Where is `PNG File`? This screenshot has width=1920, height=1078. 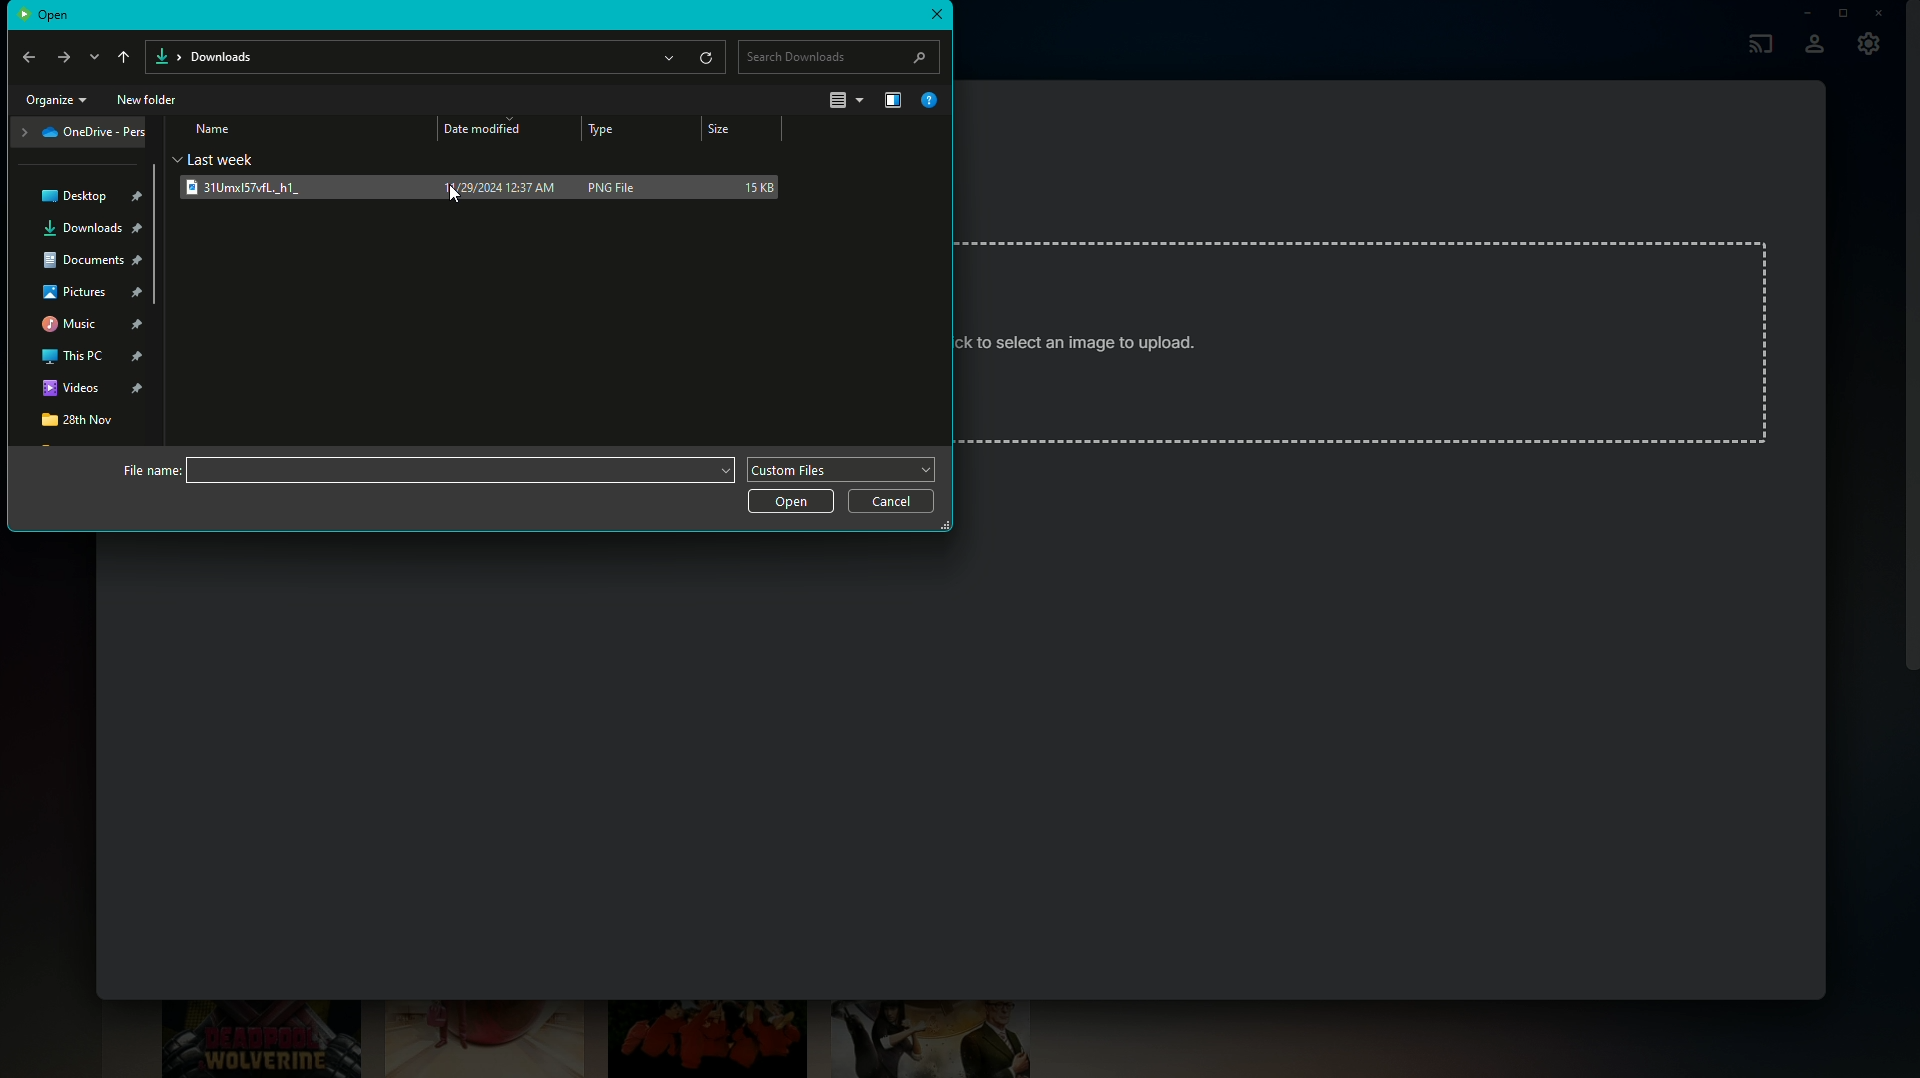 PNG File is located at coordinates (621, 186).